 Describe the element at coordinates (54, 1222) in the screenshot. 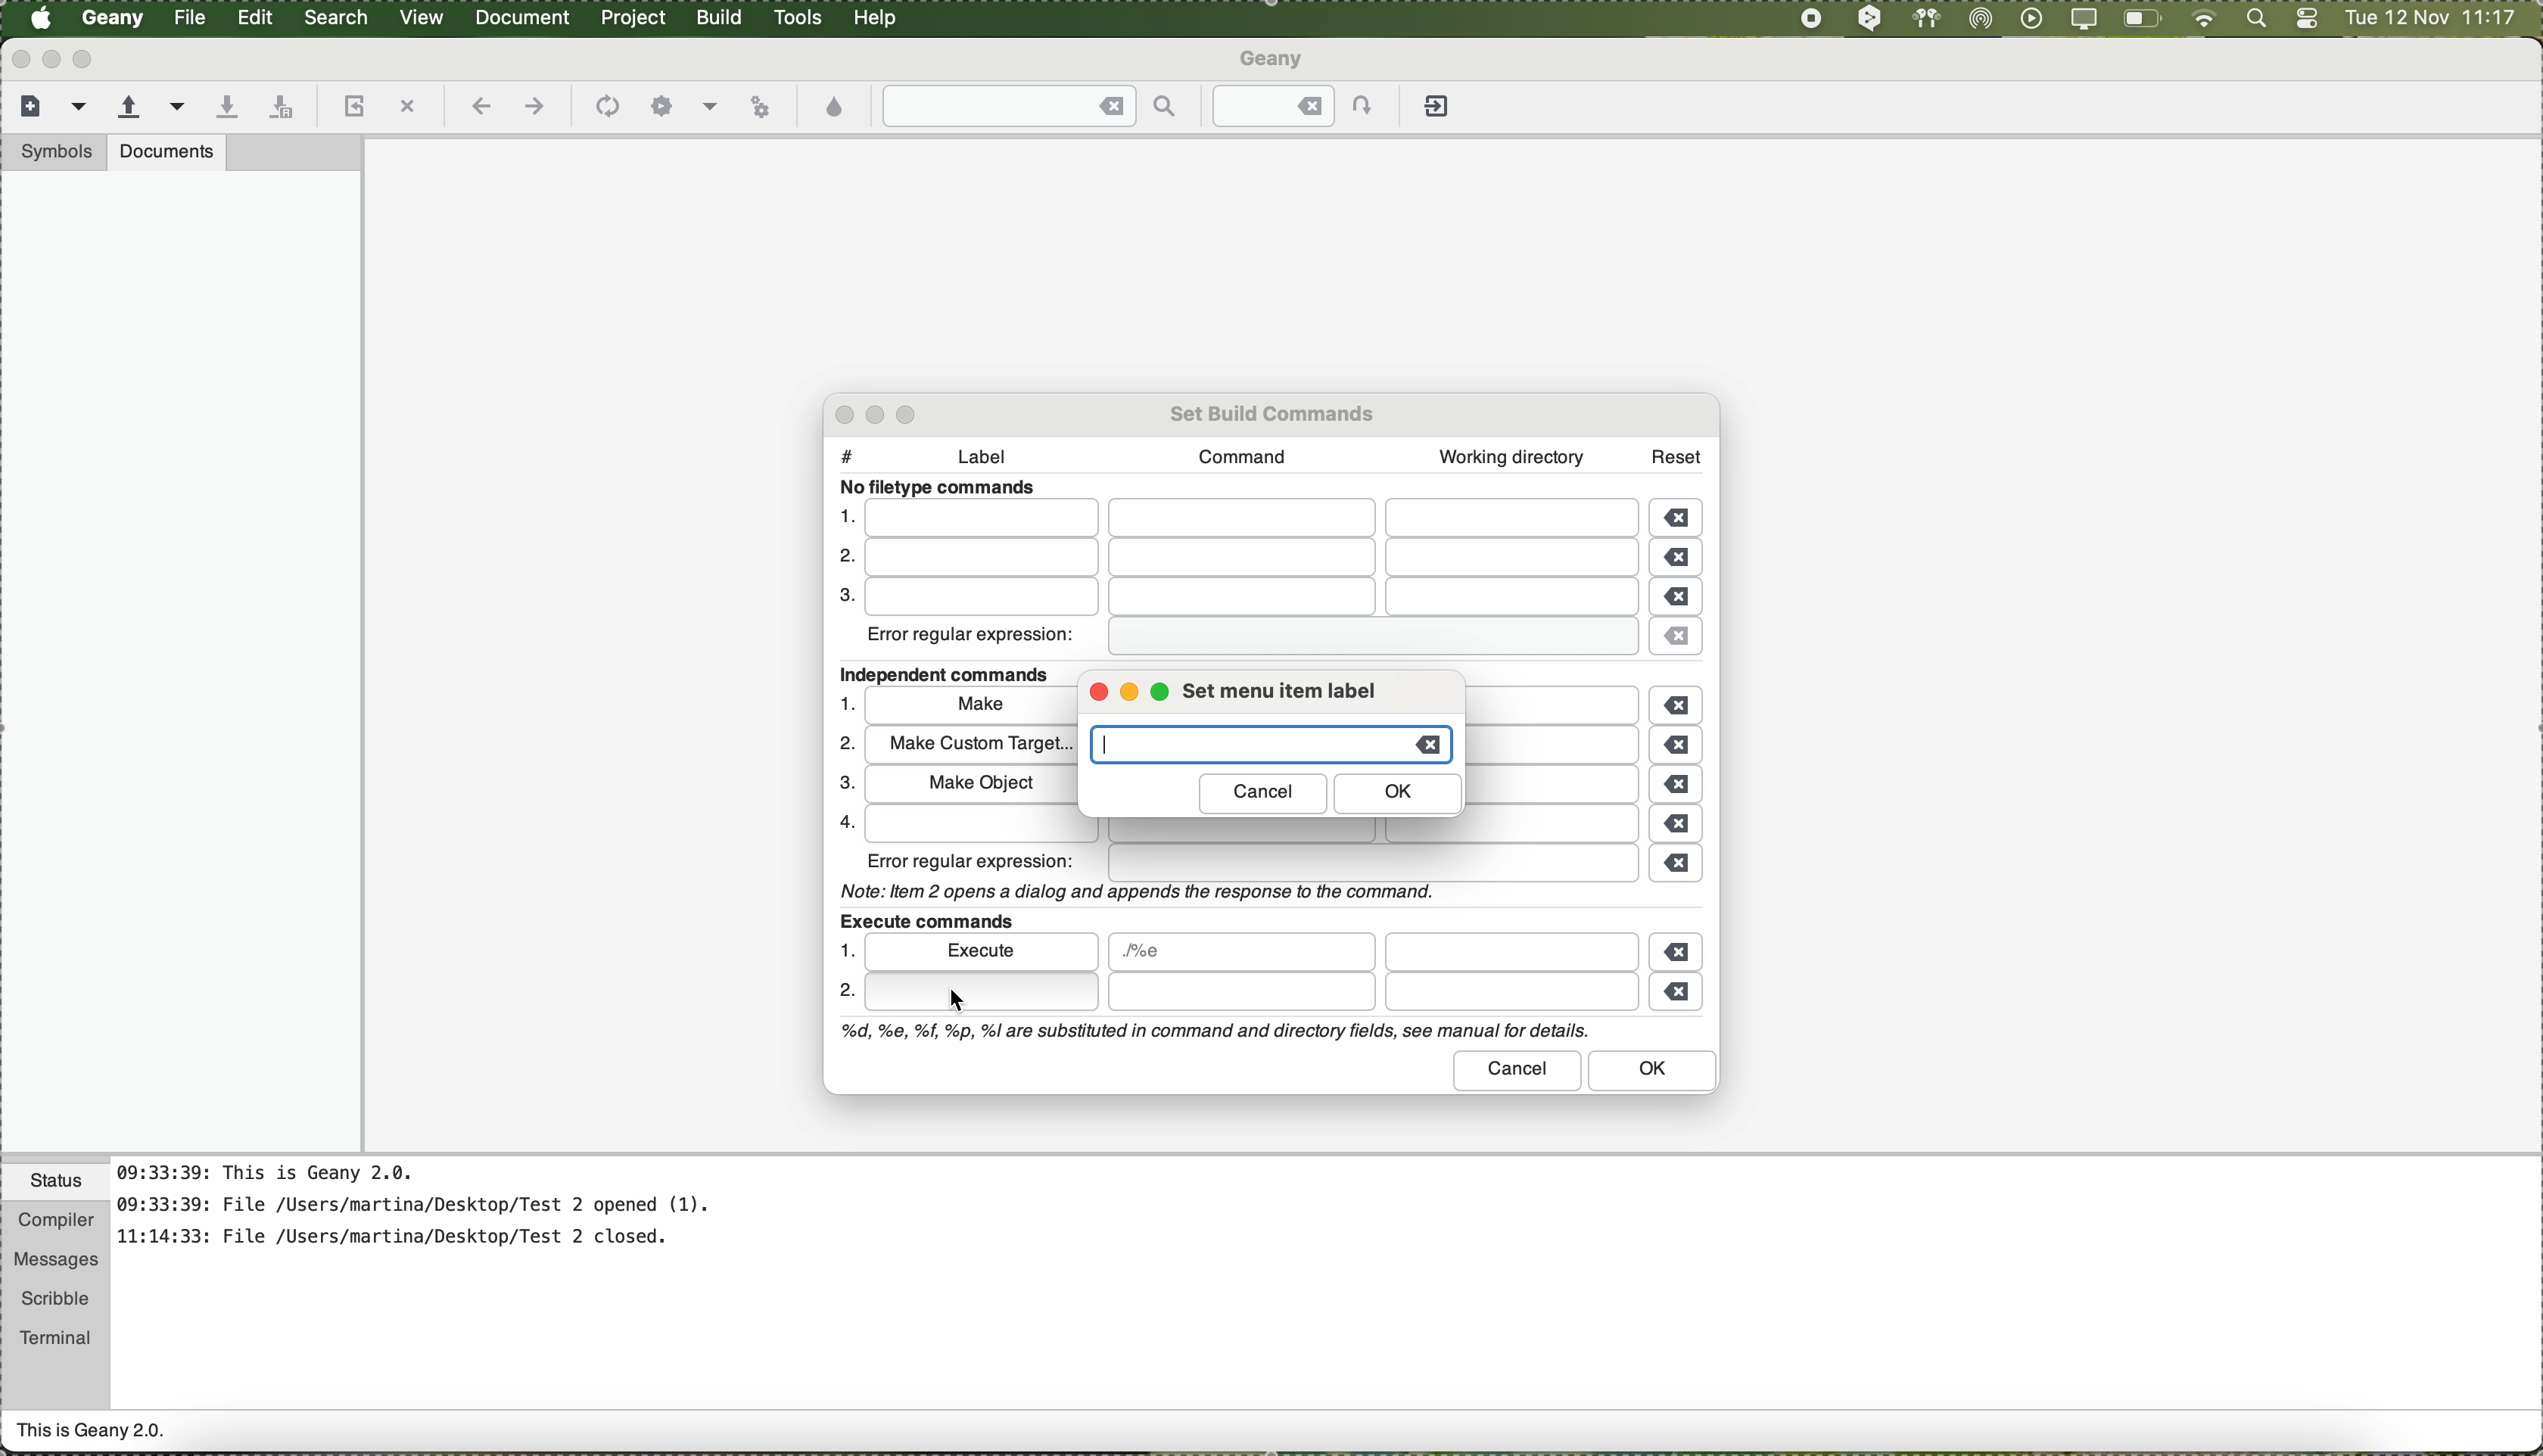

I see `compiler` at that location.